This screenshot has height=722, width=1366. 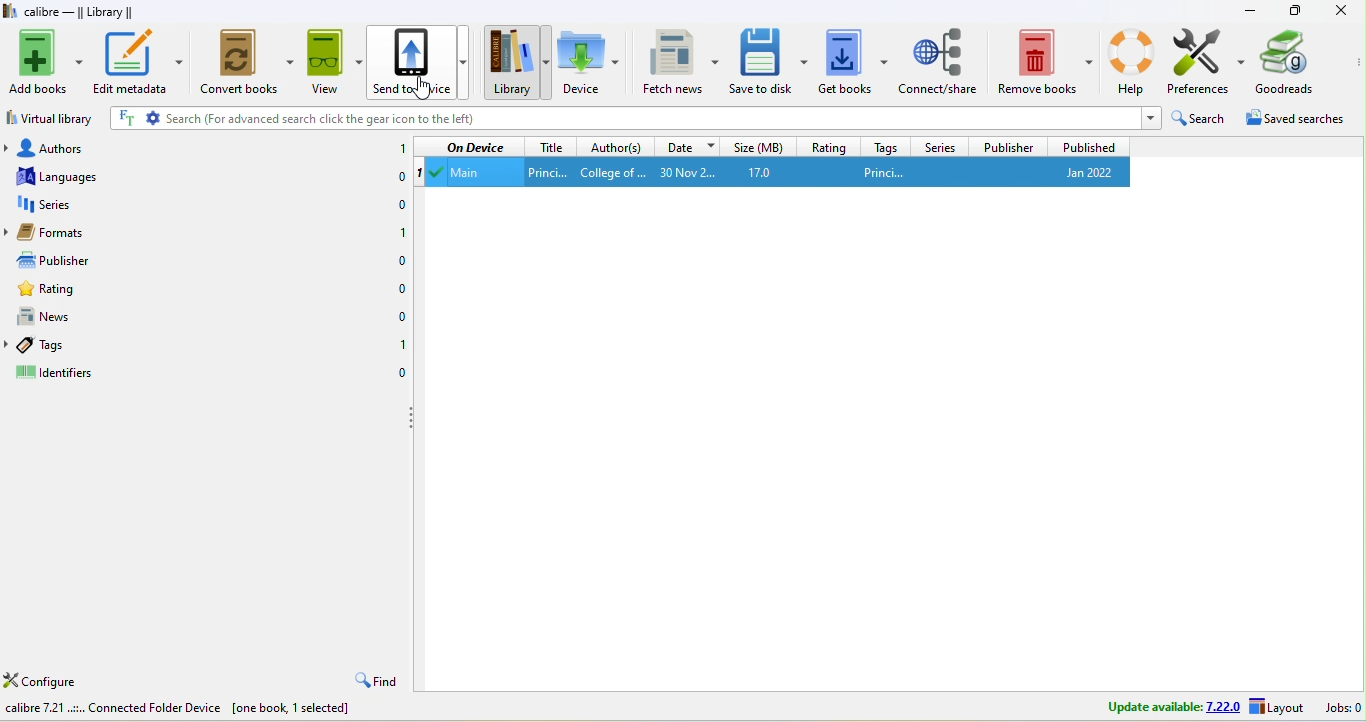 What do you see at coordinates (155, 261) in the screenshot?
I see `publisher` at bounding box center [155, 261].